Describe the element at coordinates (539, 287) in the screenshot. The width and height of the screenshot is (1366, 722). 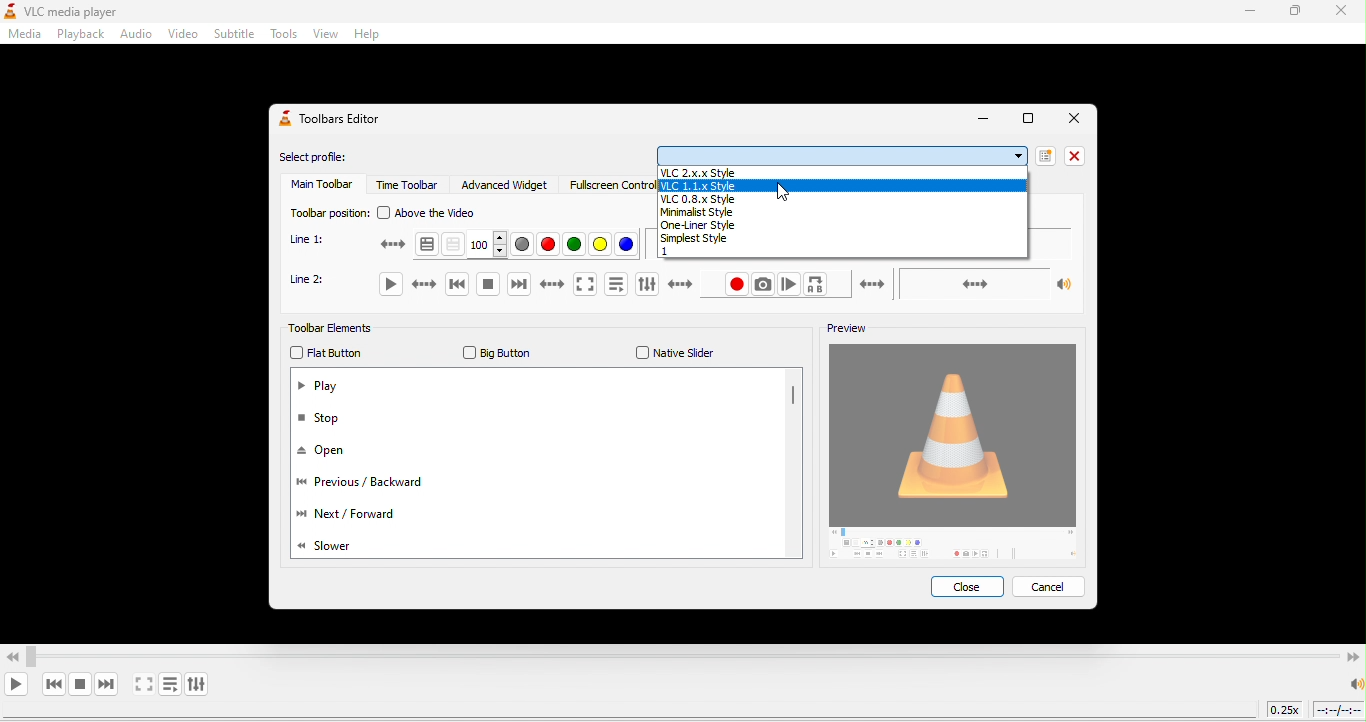
I see `next media` at that location.